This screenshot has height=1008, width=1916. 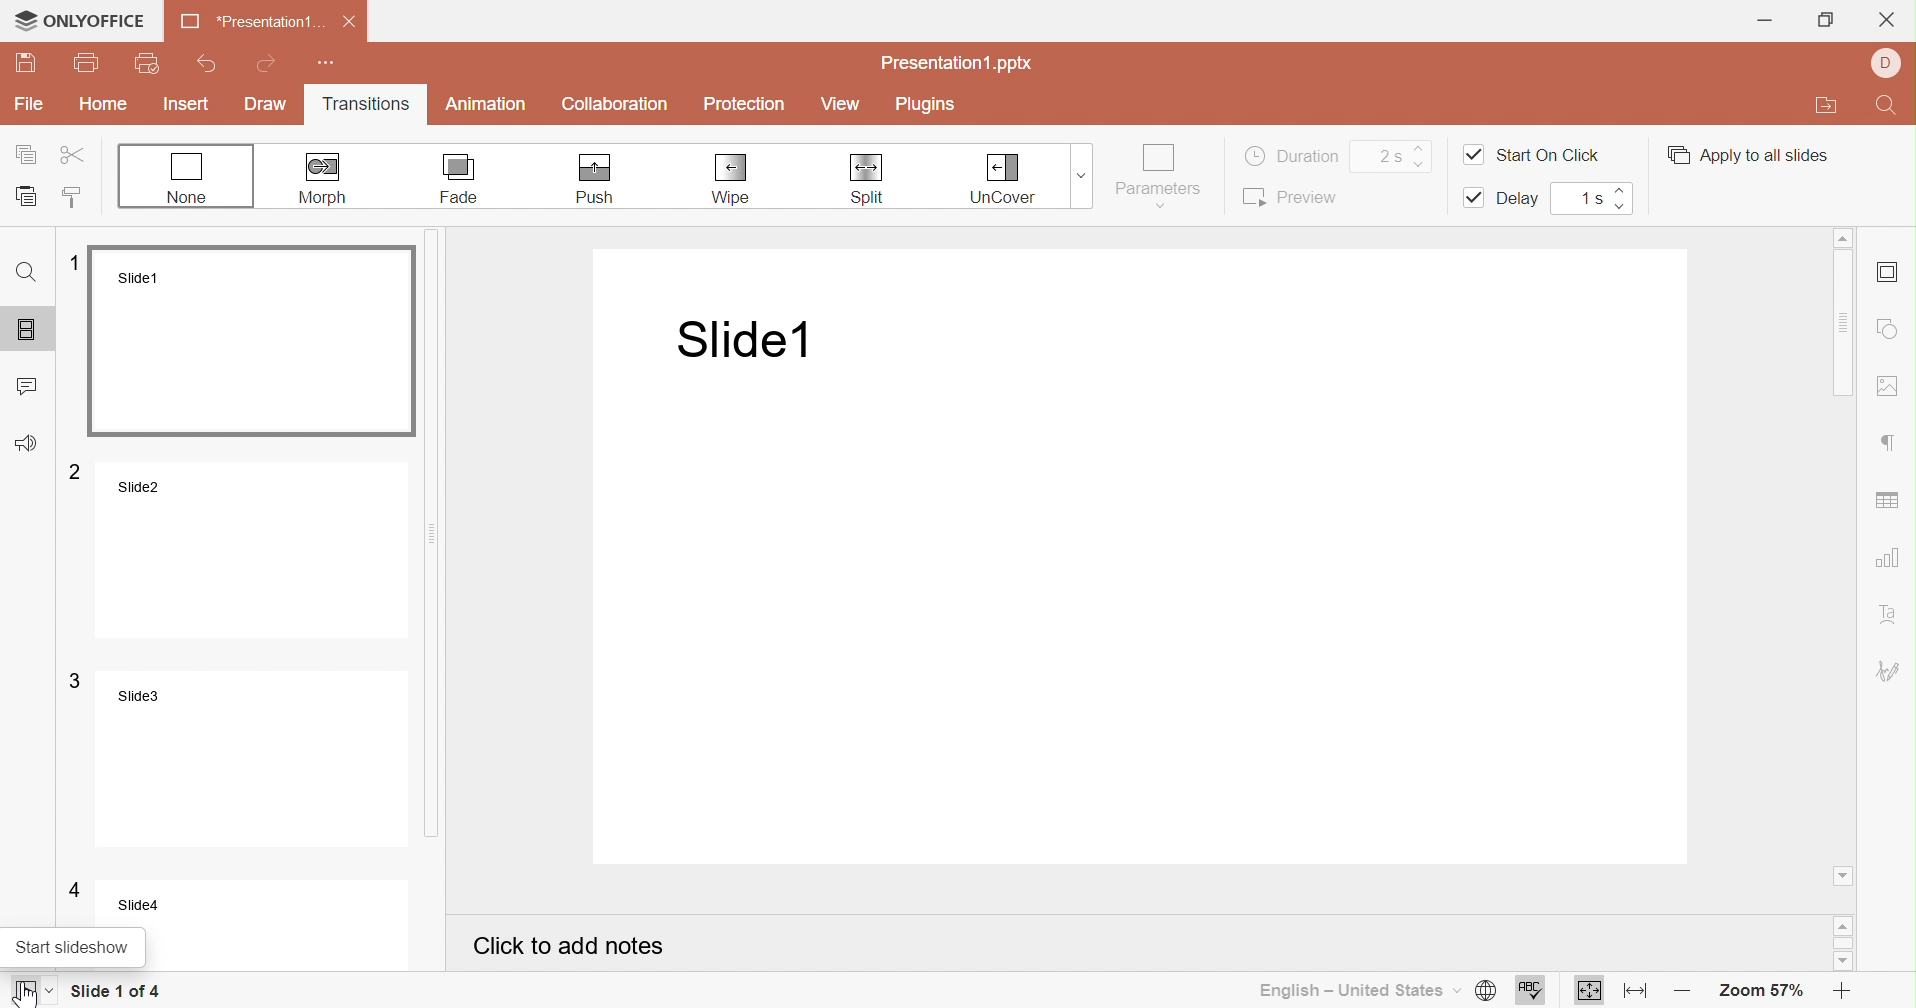 What do you see at coordinates (731, 178) in the screenshot?
I see `Wipe` at bounding box center [731, 178].